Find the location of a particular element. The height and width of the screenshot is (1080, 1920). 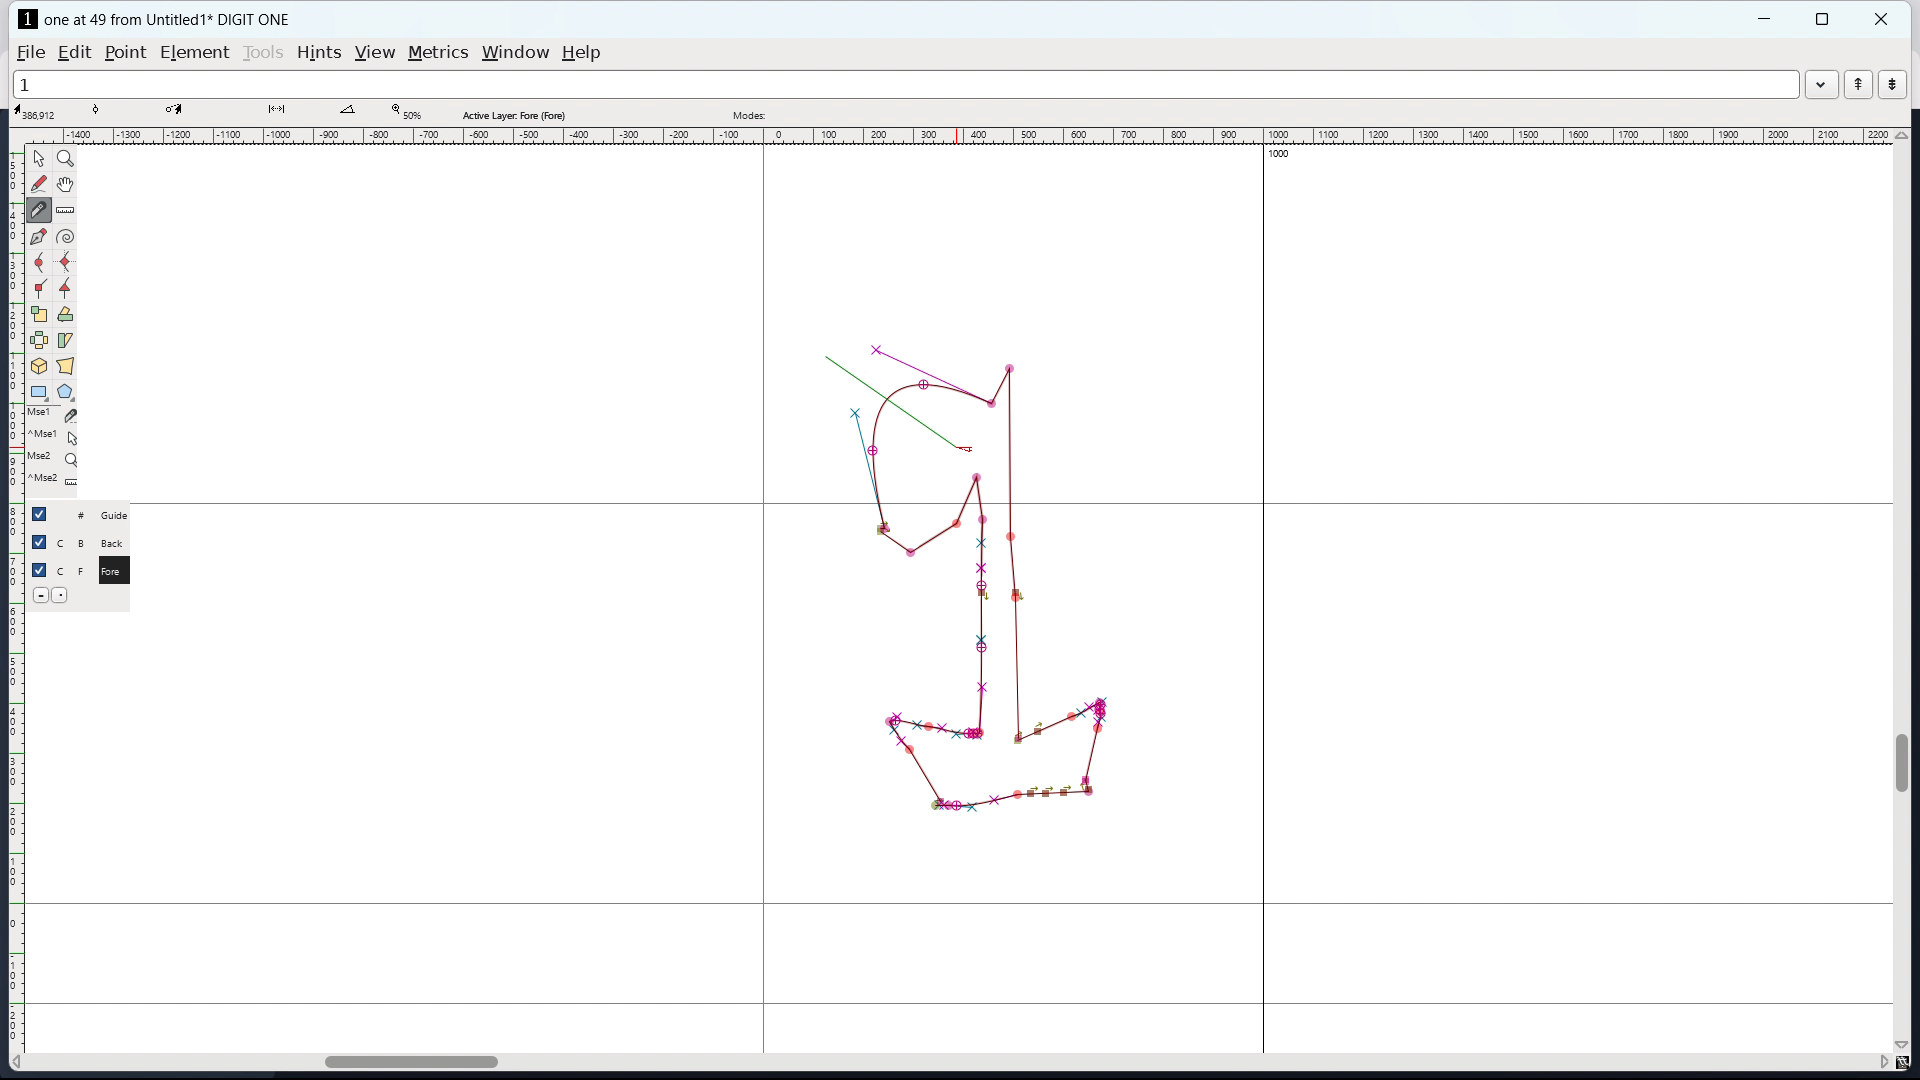

guide is located at coordinates (120, 515).